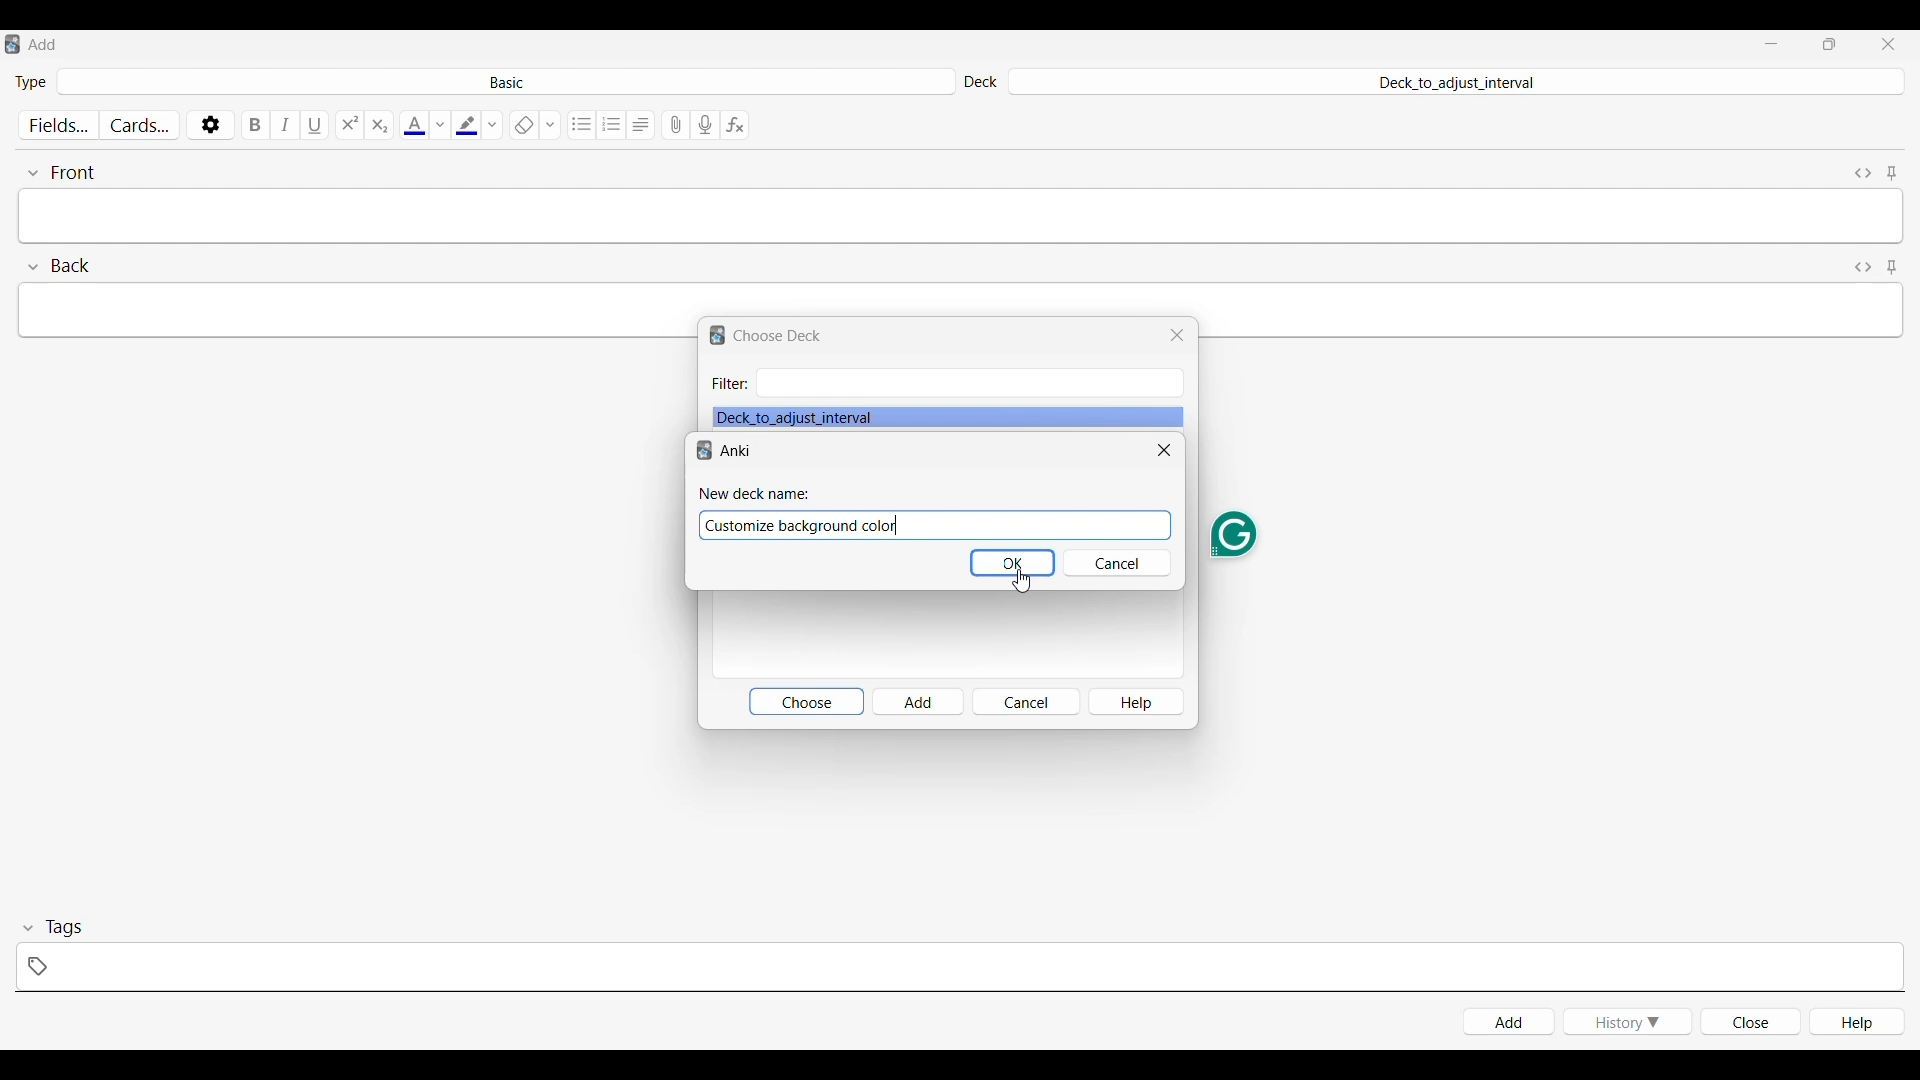  Describe the element at coordinates (717, 336) in the screenshot. I see `Software logo` at that location.